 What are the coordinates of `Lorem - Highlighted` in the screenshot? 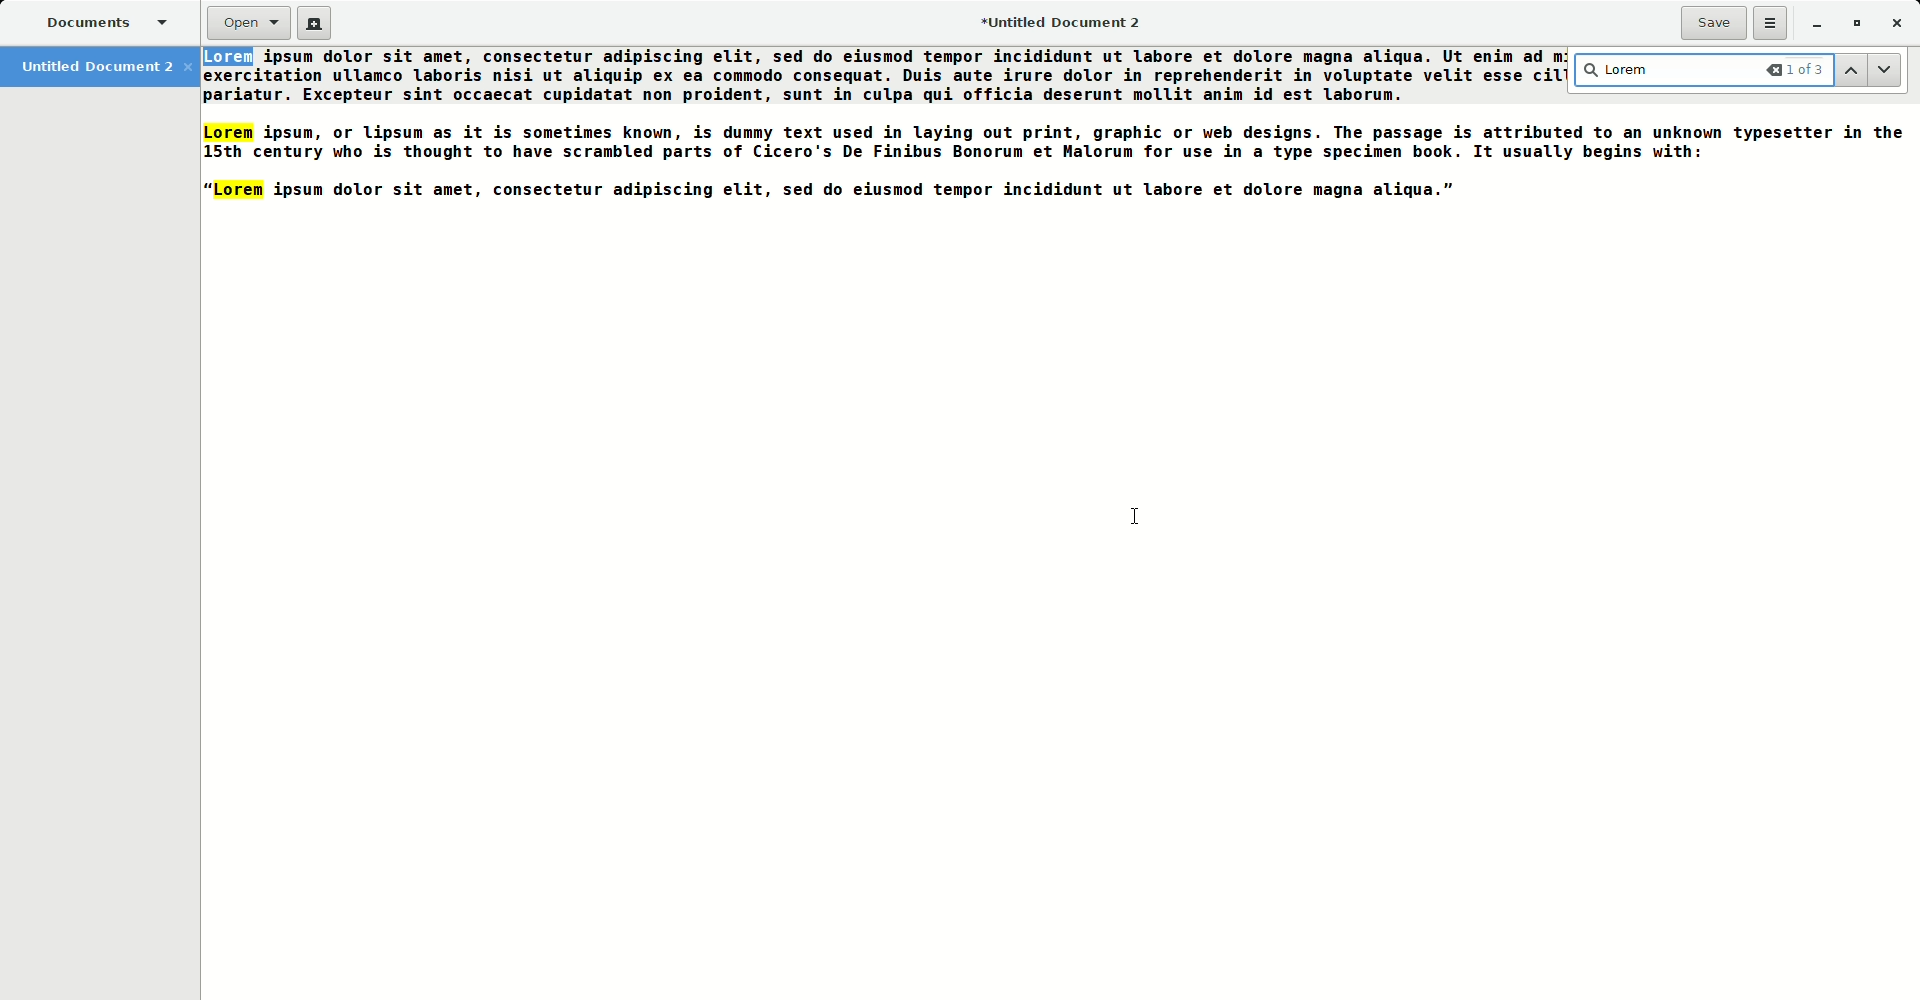 It's located at (232, 57).